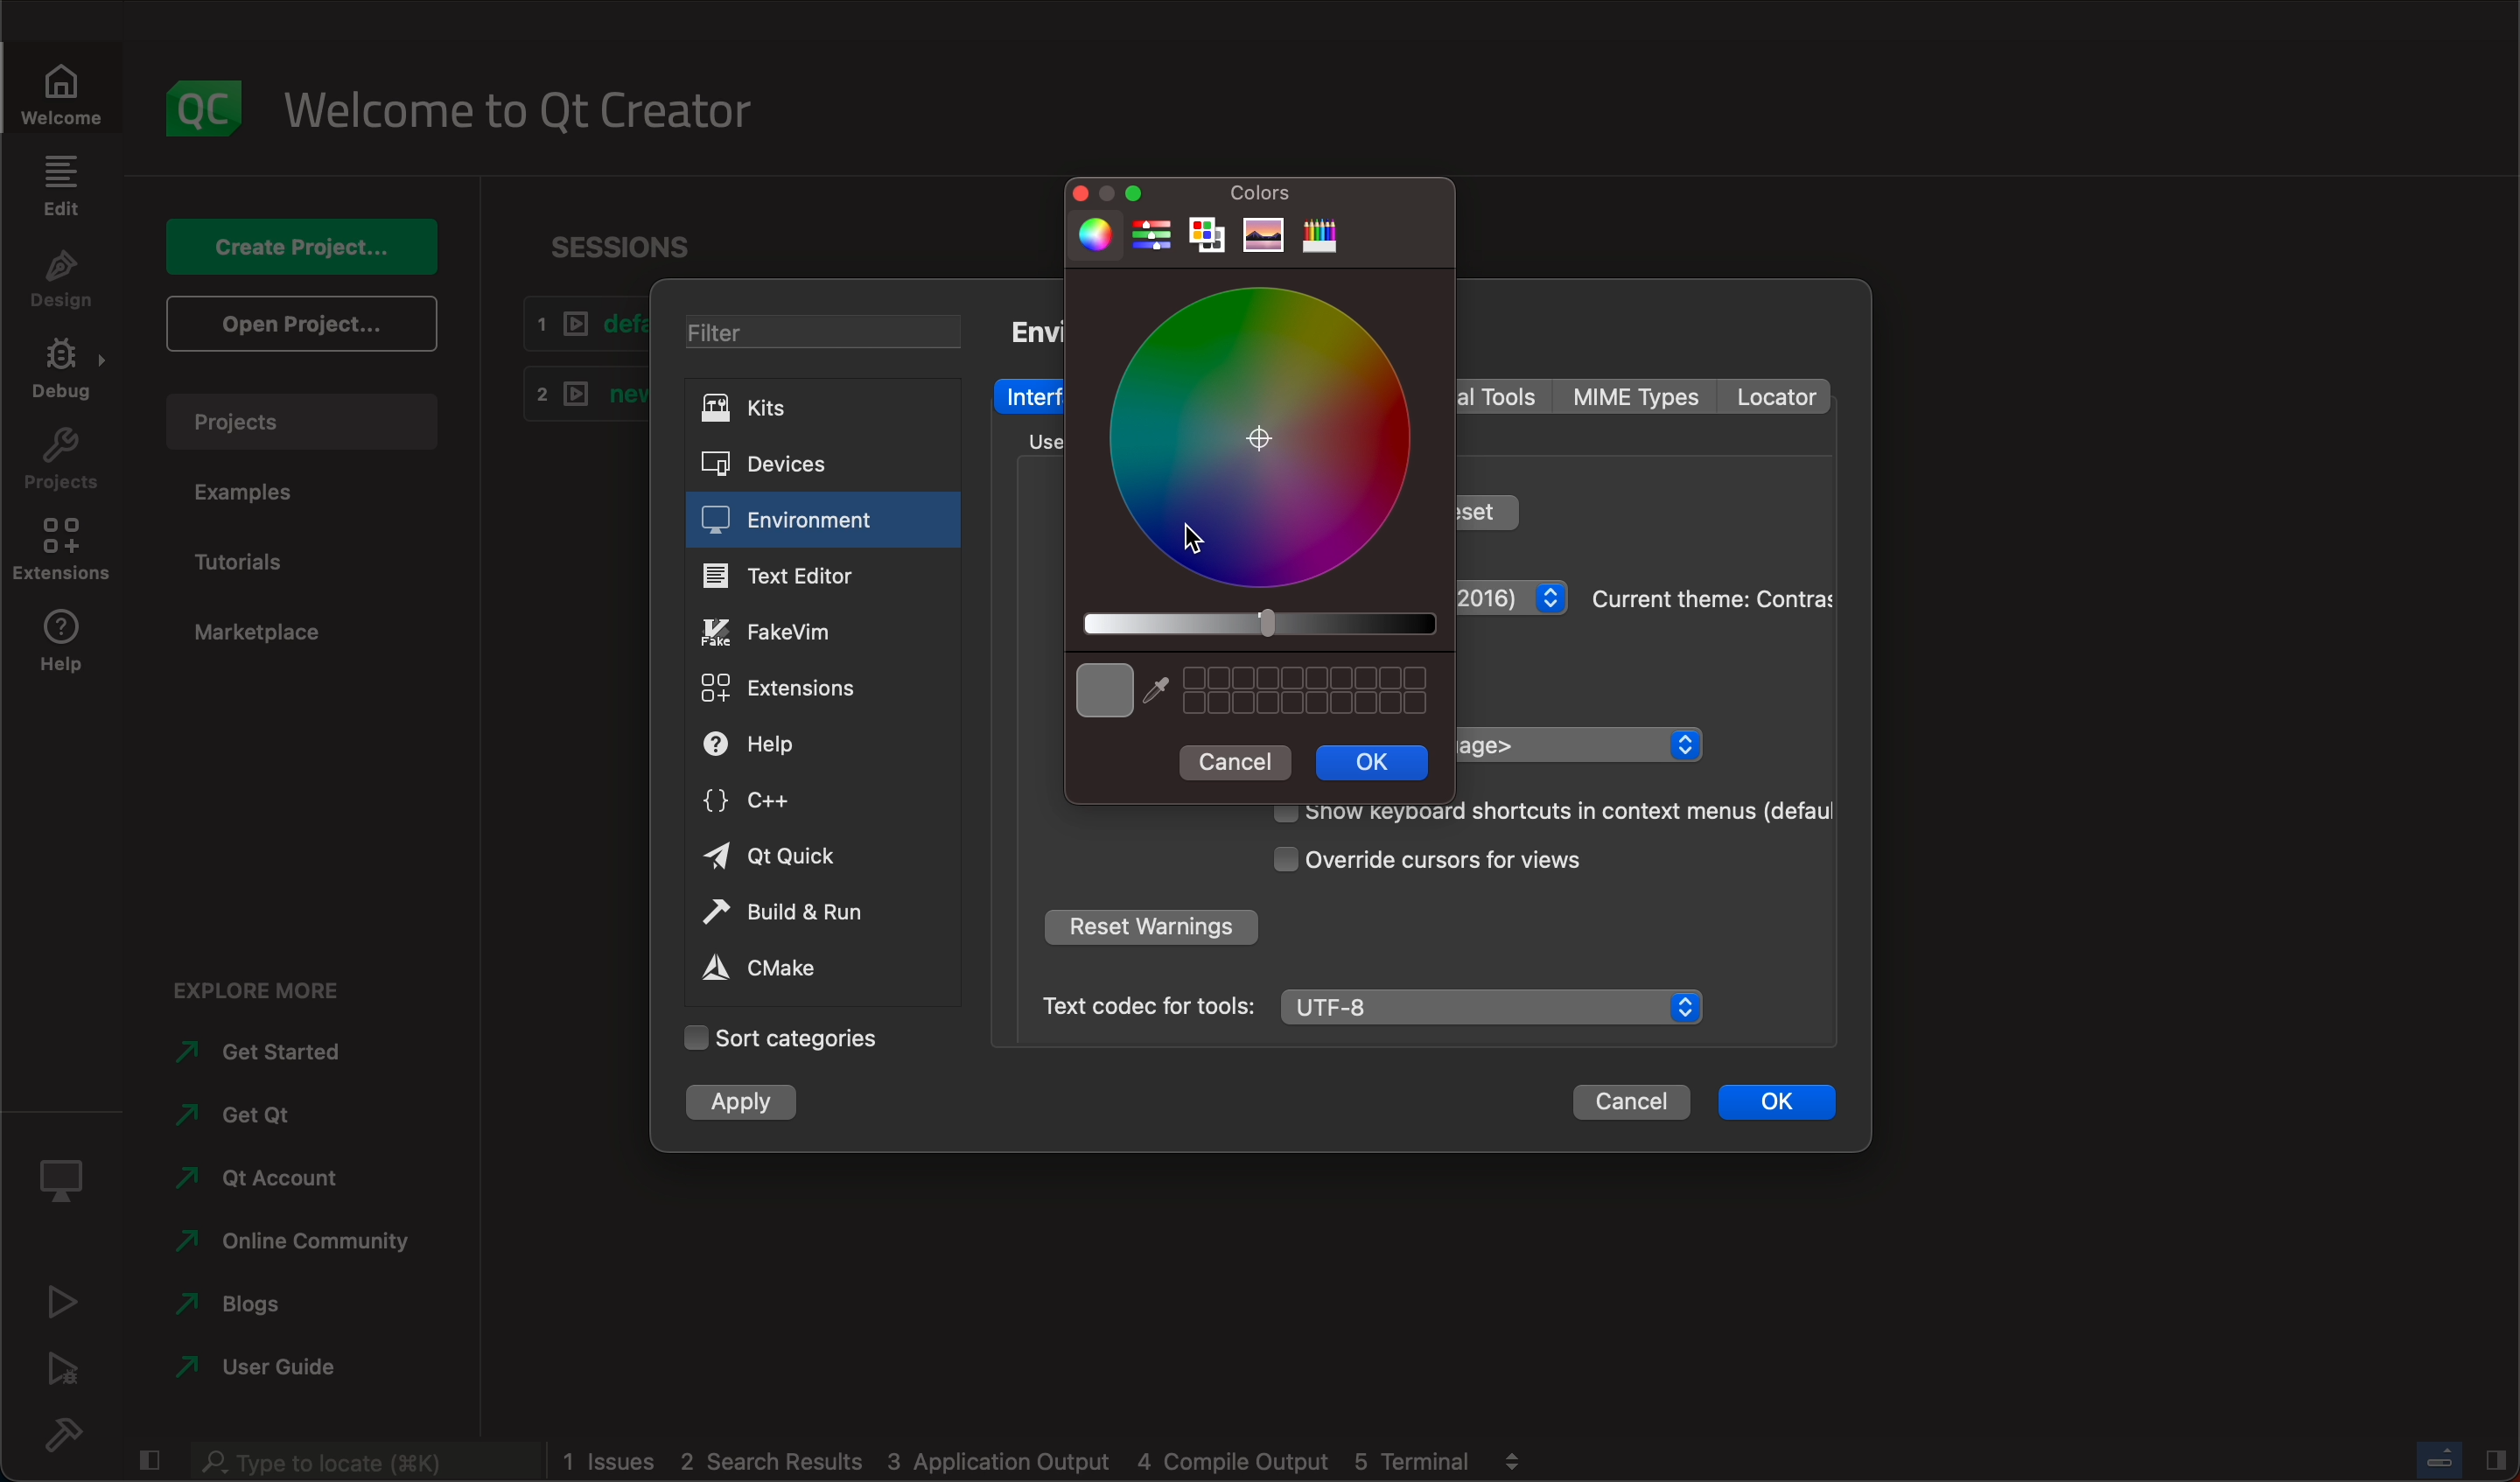  I want to click on color palette, so click(1209, 238).